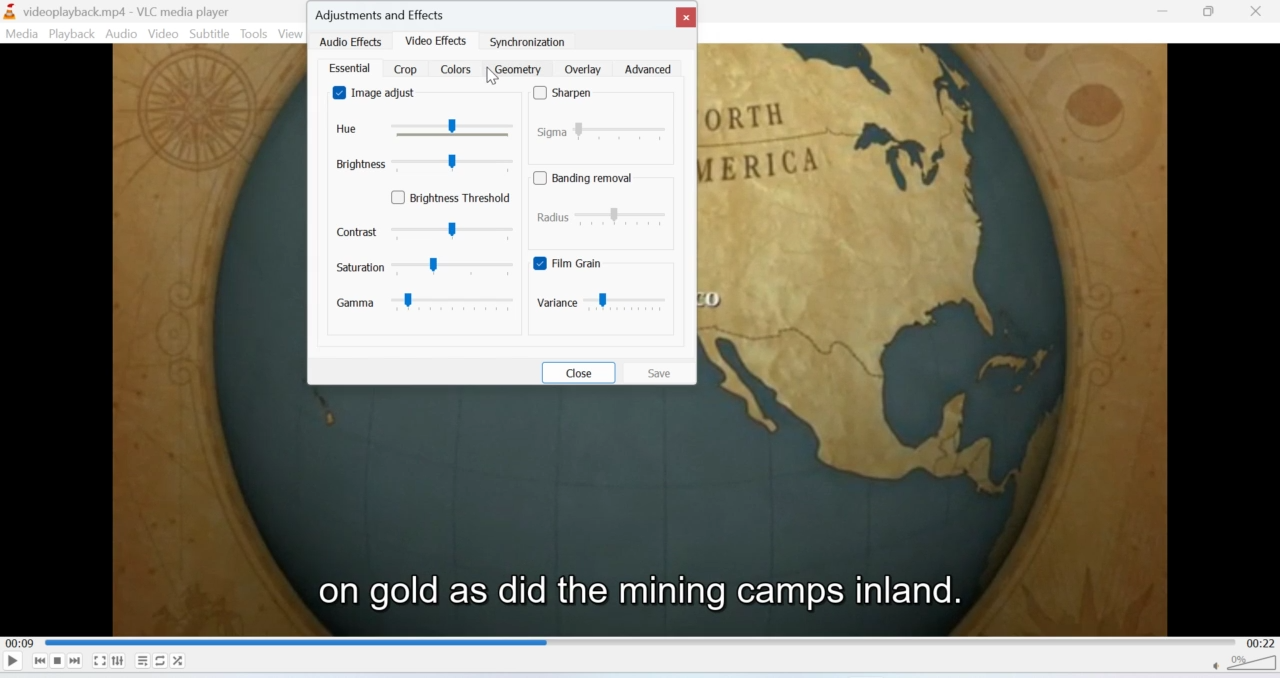 The height and width of the screenshot is (678, 1280). Describe the element at coordinates (640, 521) in the screenshot. I see `Video playback` at that location.